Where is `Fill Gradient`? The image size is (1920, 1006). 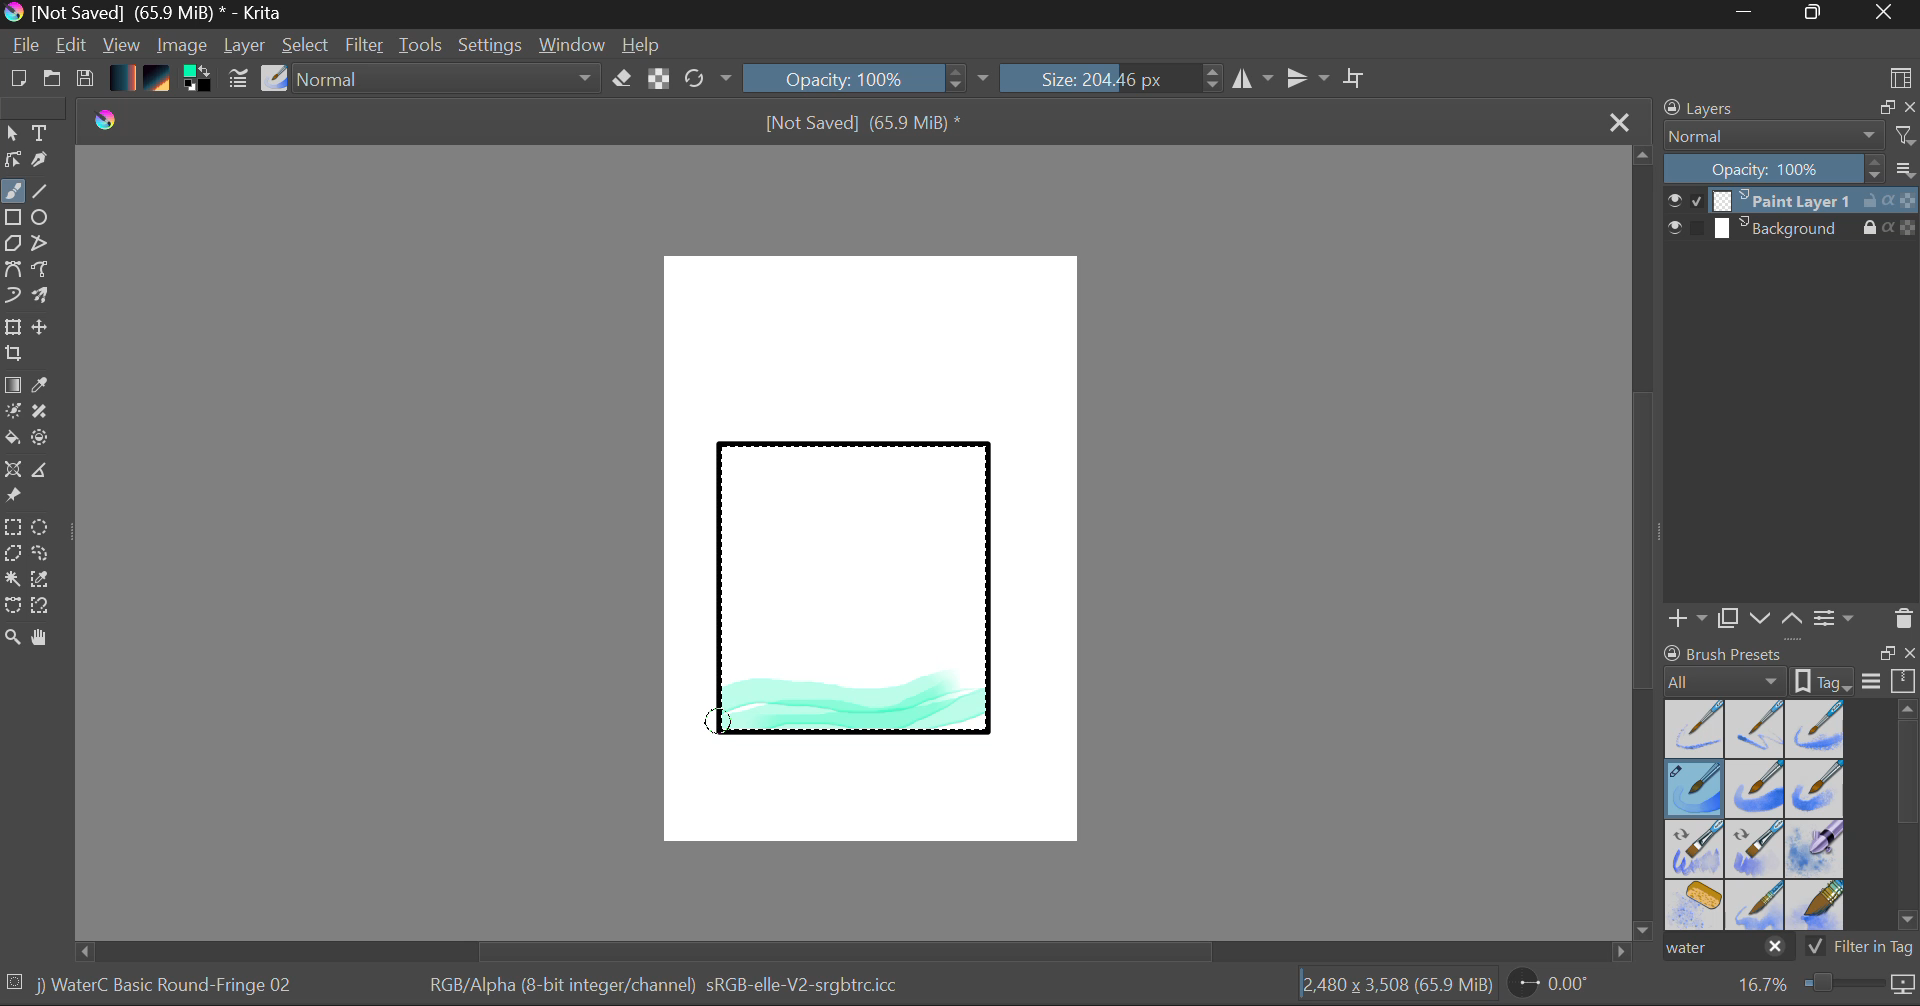
Fill Gradient is located at coordinates (13, 384).